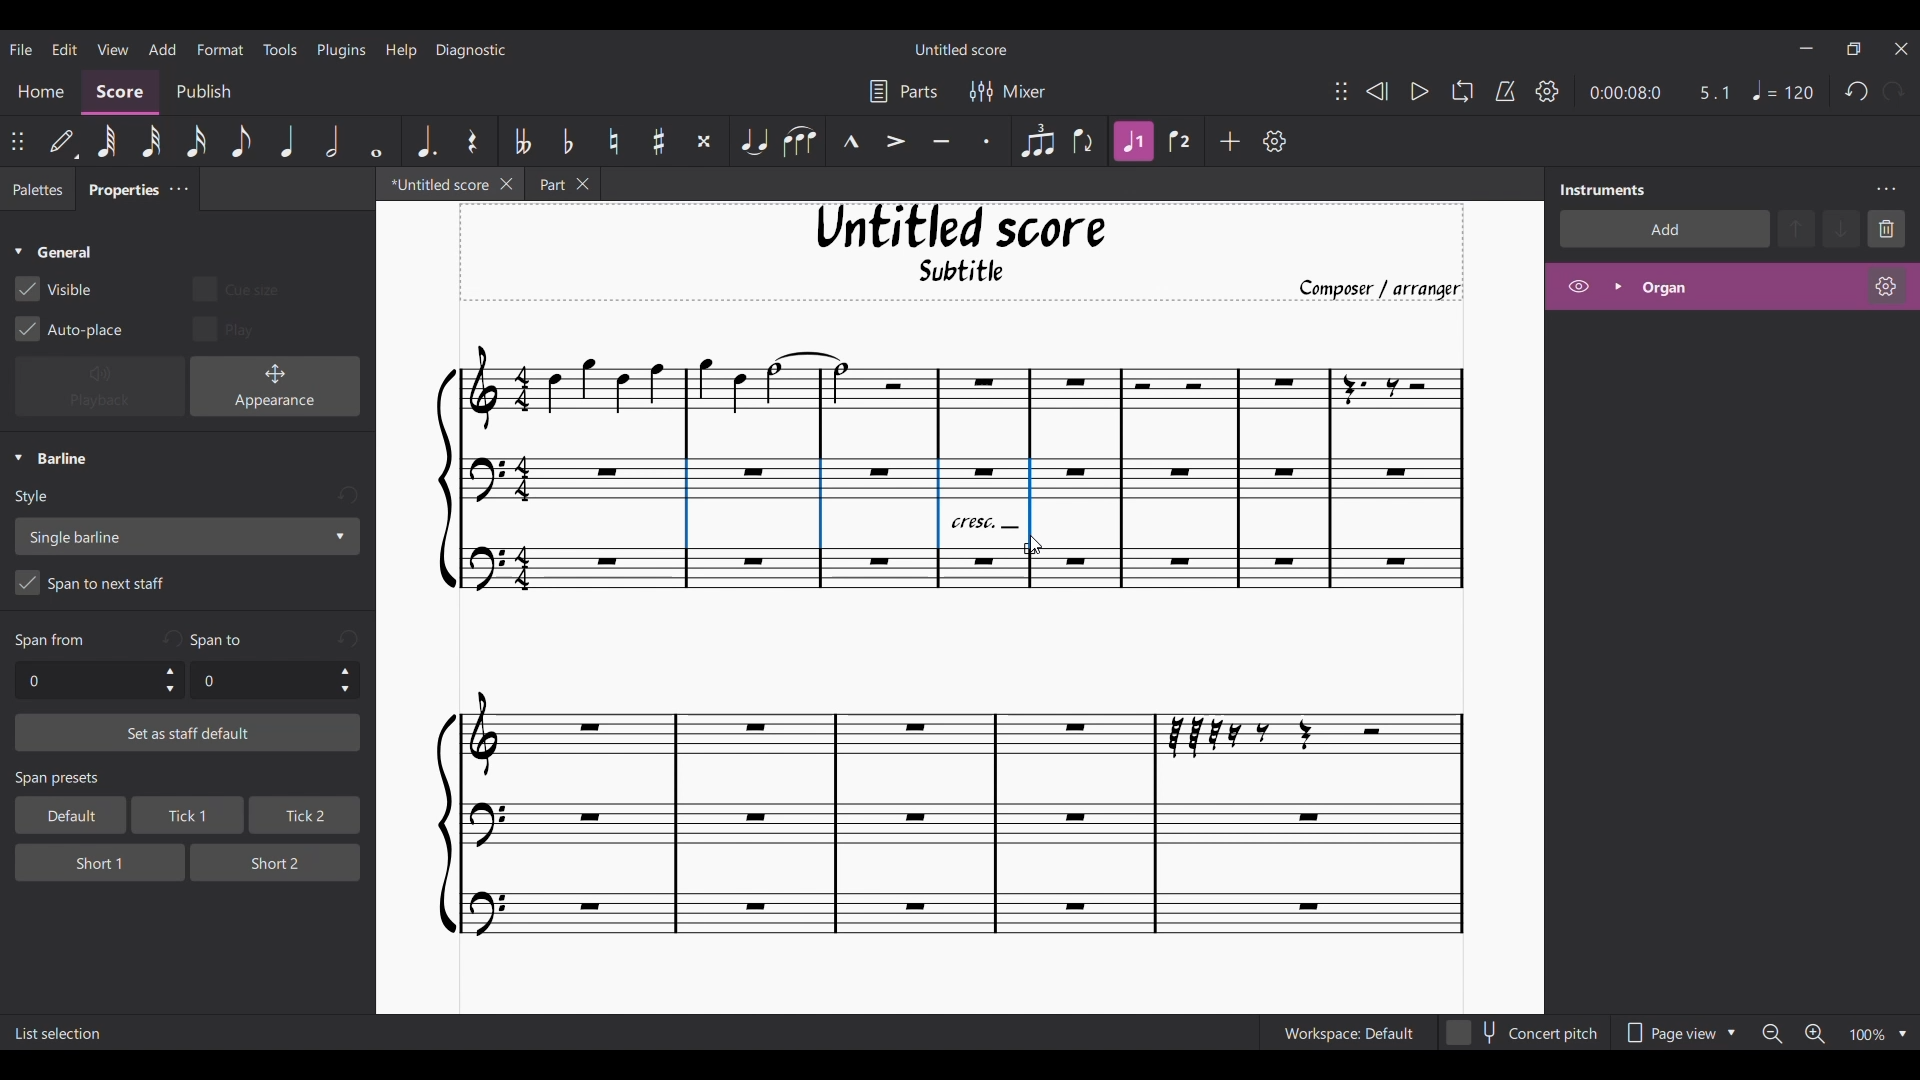 This screenshot has height=1080, width=1920. I want to click on Quarter note, so click(288, 141).